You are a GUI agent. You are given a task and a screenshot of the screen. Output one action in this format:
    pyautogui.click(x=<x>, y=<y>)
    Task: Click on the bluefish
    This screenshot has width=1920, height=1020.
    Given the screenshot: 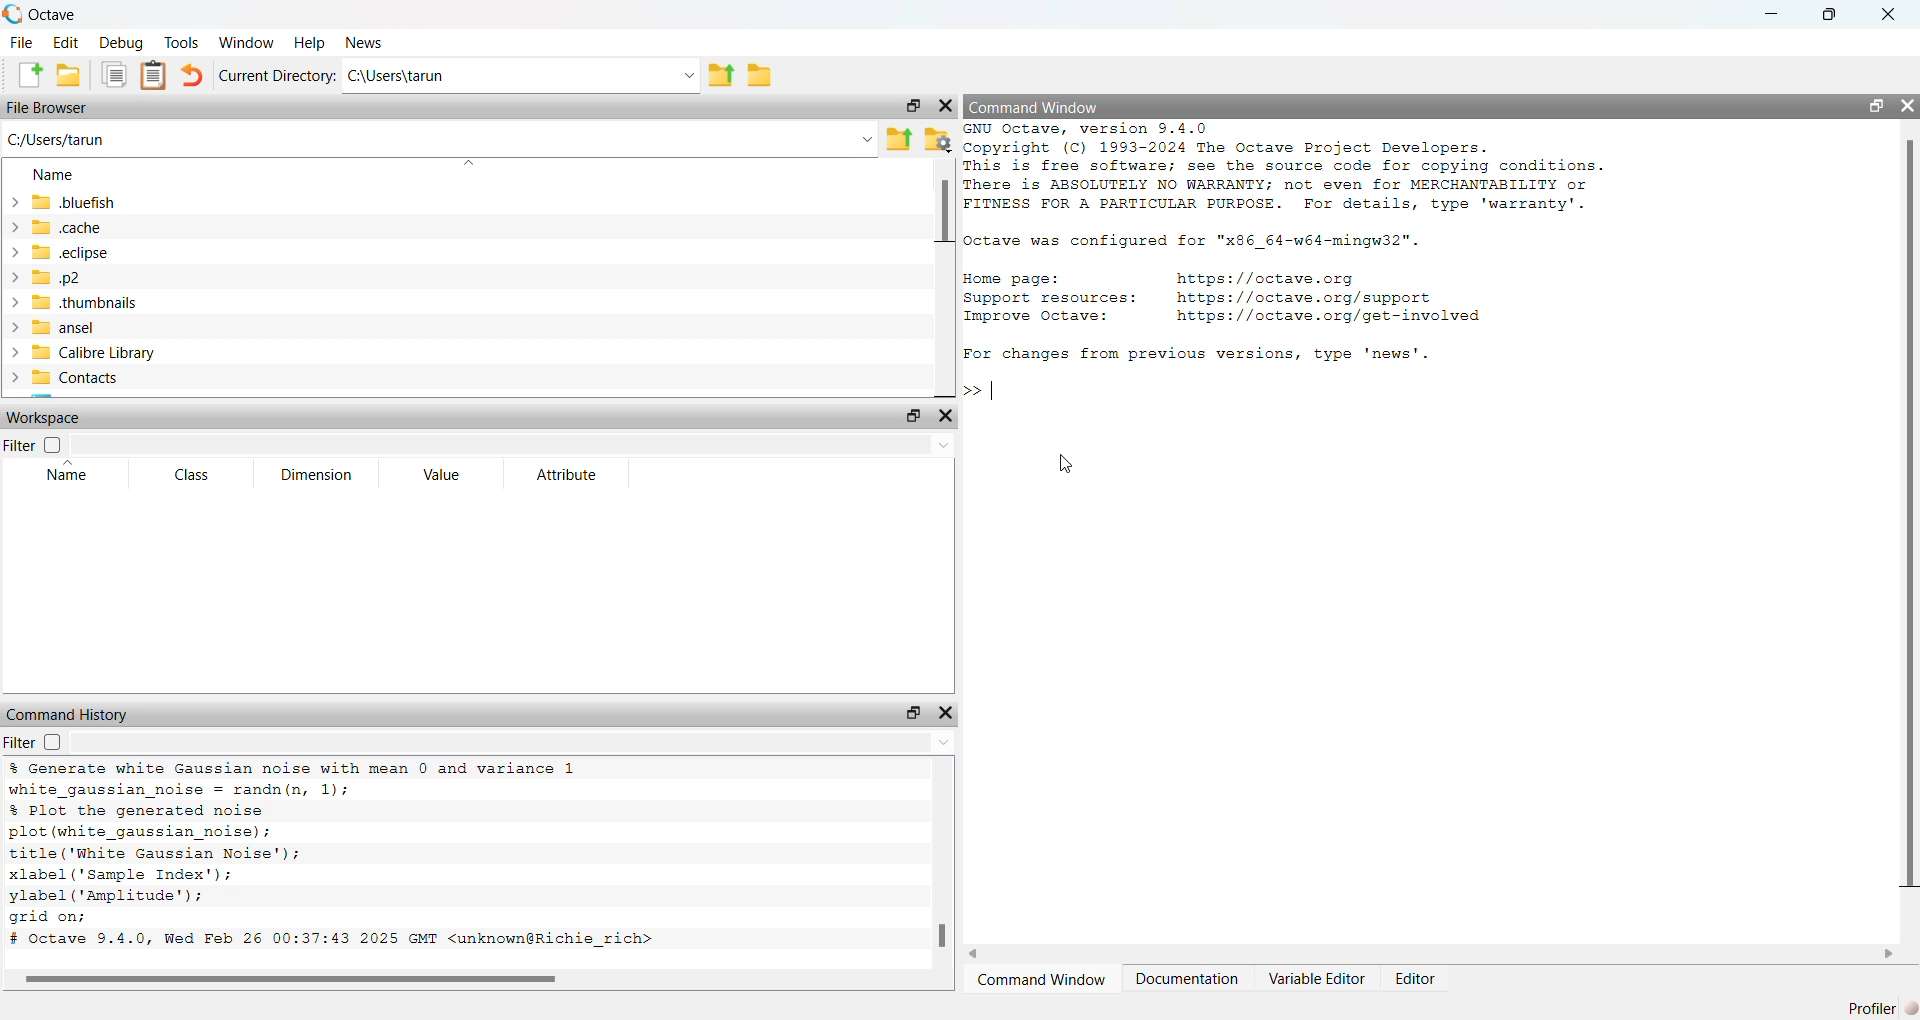 What is the action you would take?
    pyautogui.click(x=64, y=201)
    